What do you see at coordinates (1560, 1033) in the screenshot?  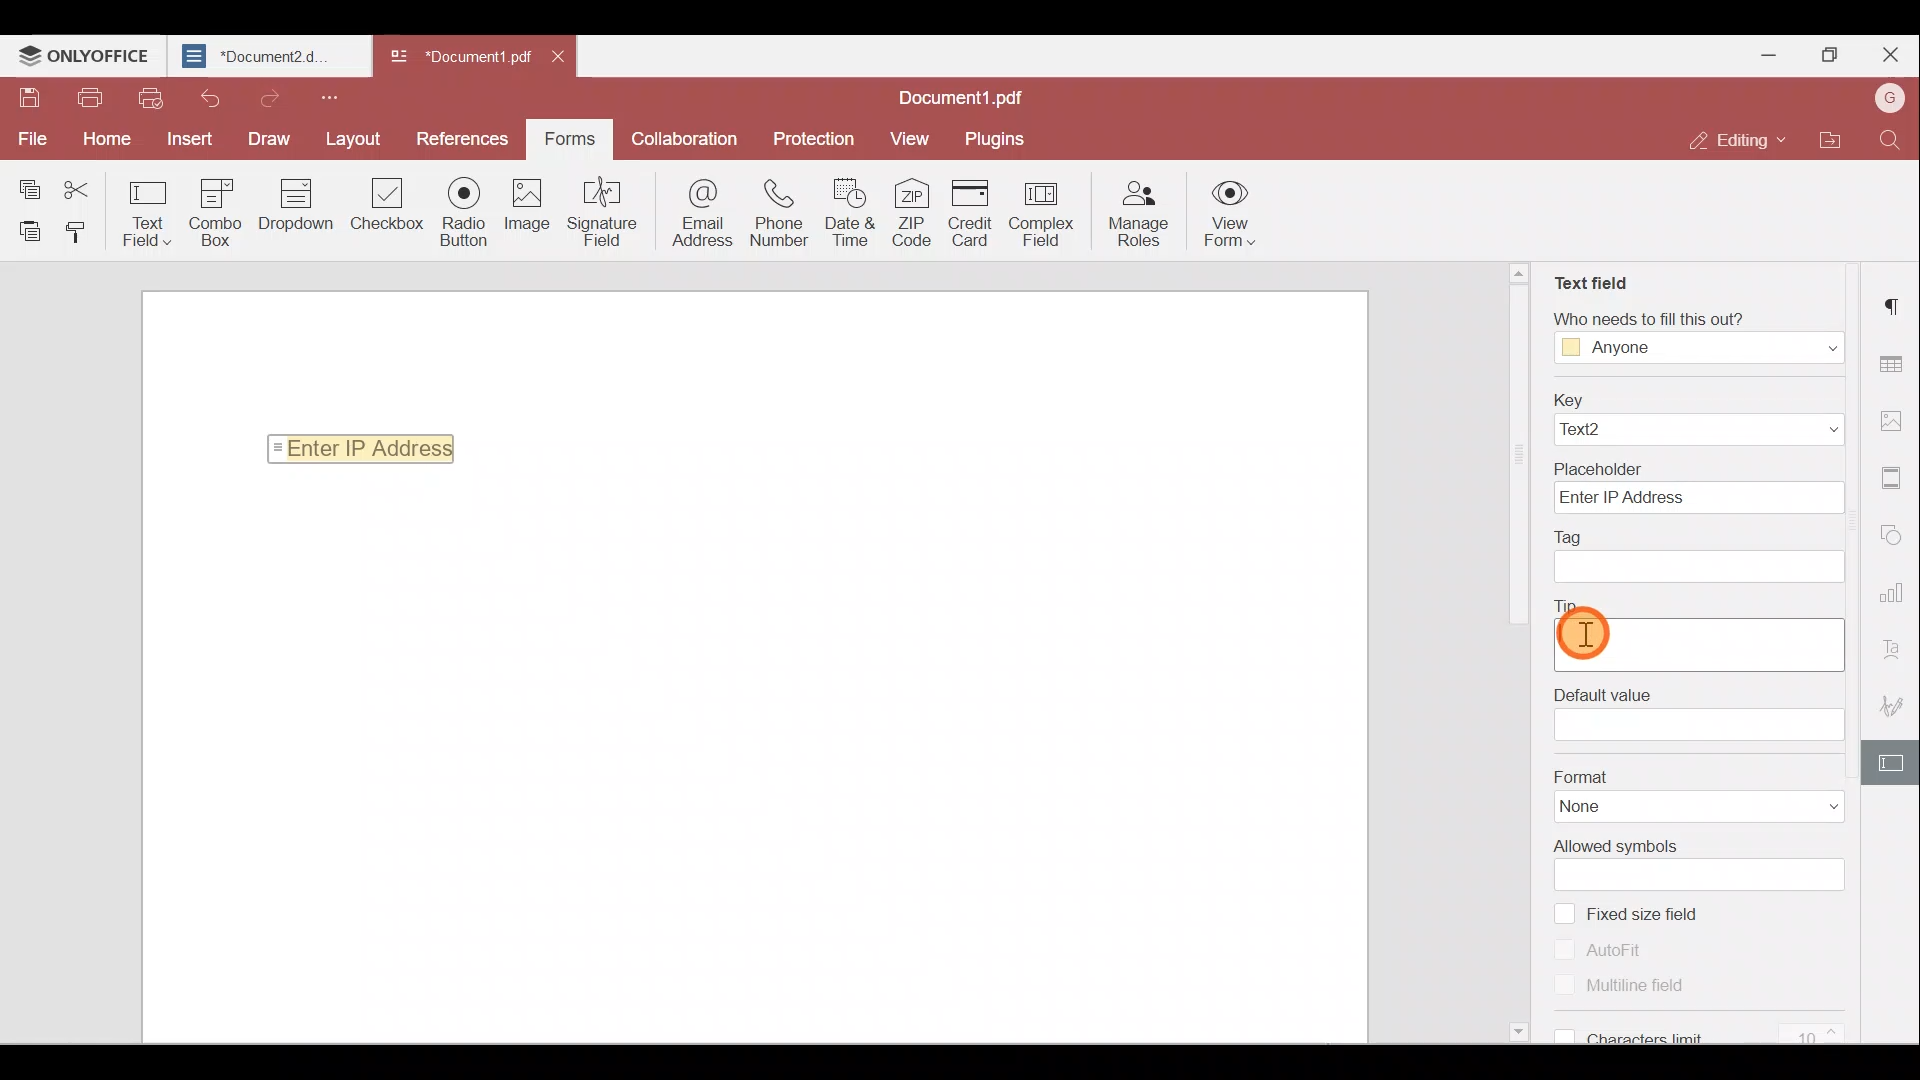 I see `checkbox` at bounding box center [1560, 1033].